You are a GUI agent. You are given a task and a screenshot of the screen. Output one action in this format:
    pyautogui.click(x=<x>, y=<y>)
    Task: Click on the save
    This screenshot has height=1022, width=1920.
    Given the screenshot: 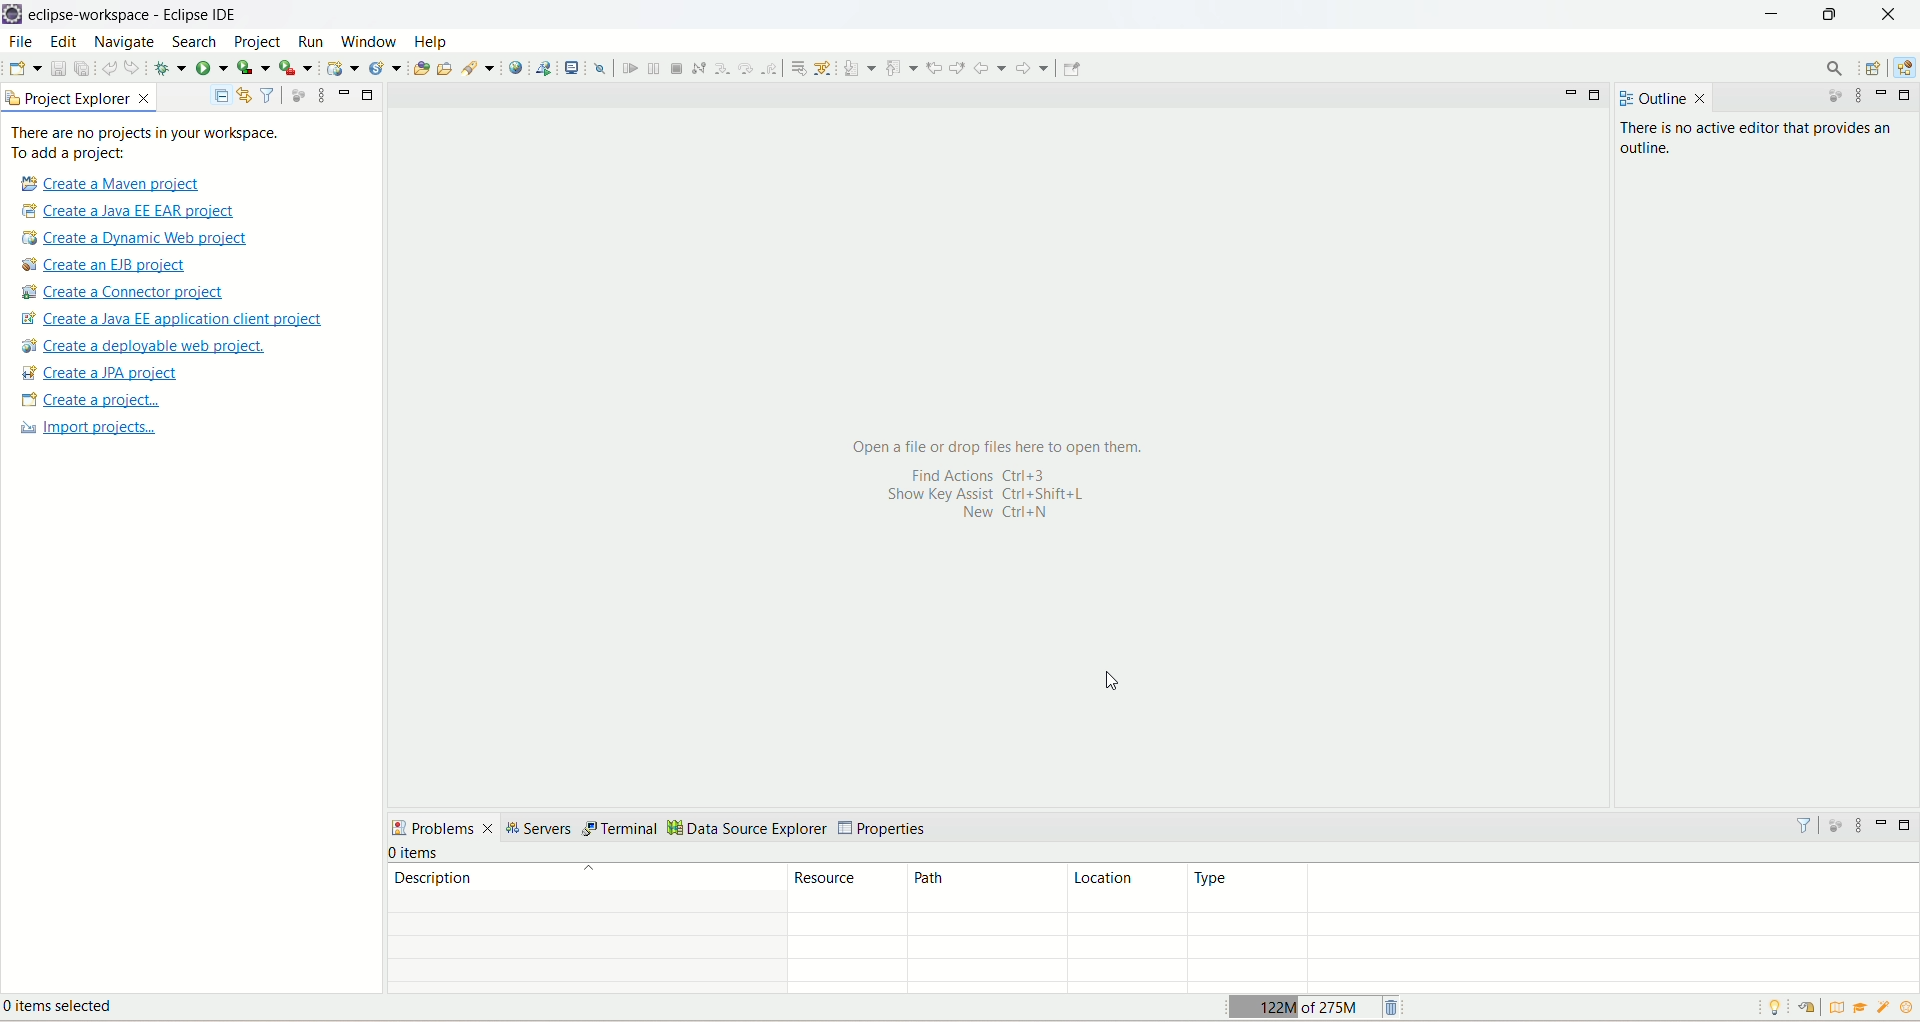 What is the action you would take?
    pyautogui.click(x=59, y=67)
    